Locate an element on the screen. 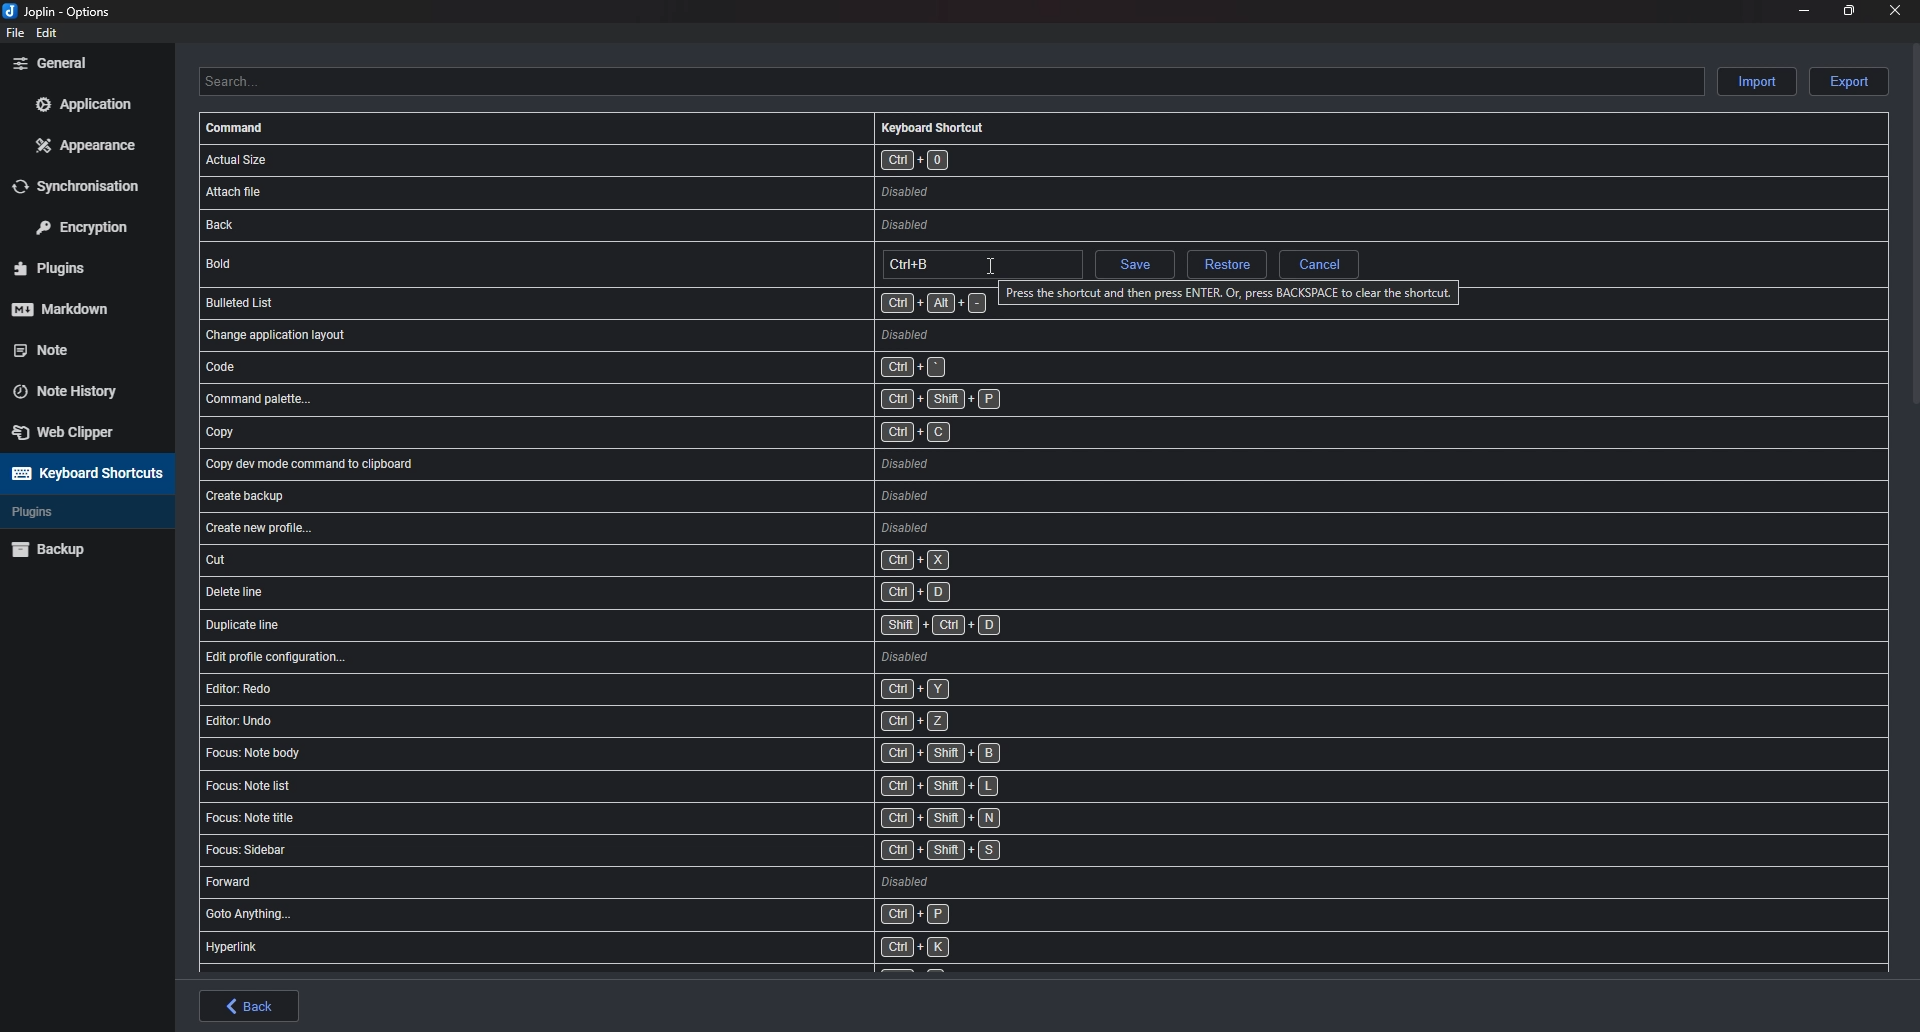  cancel is located at coordinates (1319, 264).